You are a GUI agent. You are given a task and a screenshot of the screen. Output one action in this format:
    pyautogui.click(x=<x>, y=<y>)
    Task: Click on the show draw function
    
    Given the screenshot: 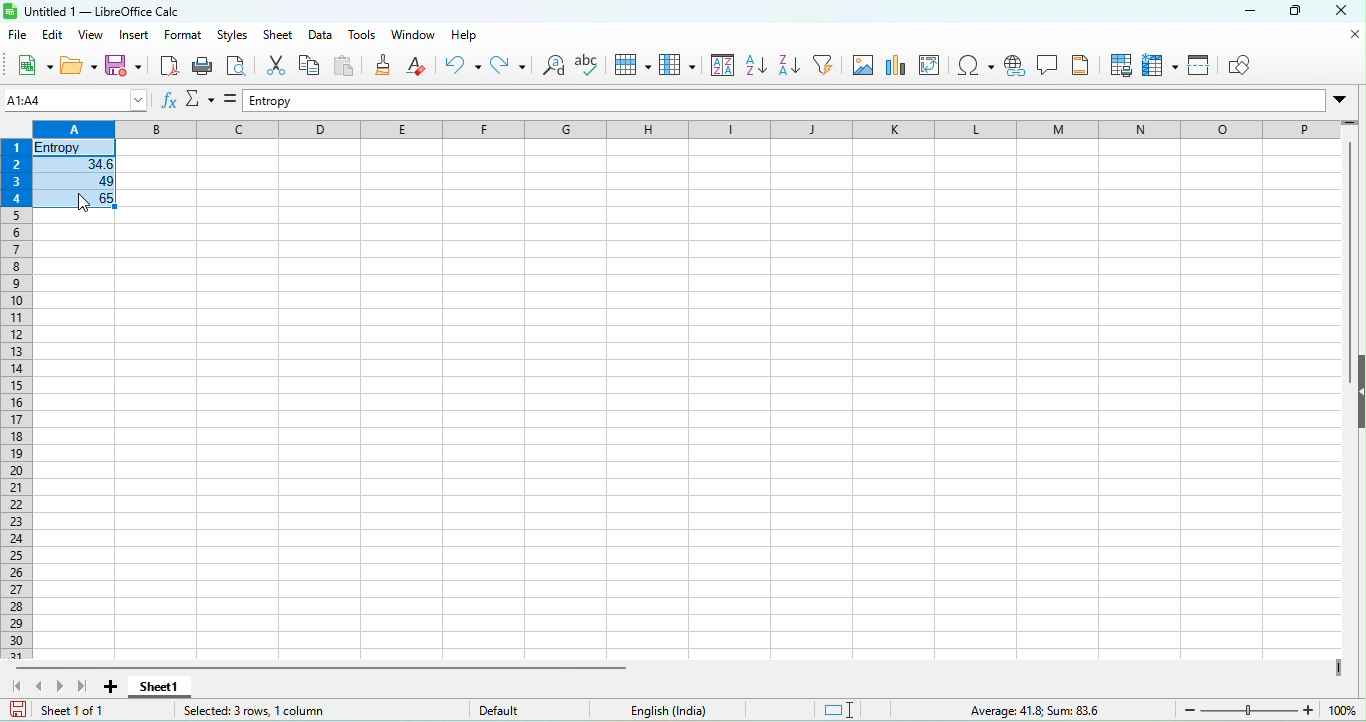 What is the action you would take?
    pyautogui.click(x=1246, y=65)
    